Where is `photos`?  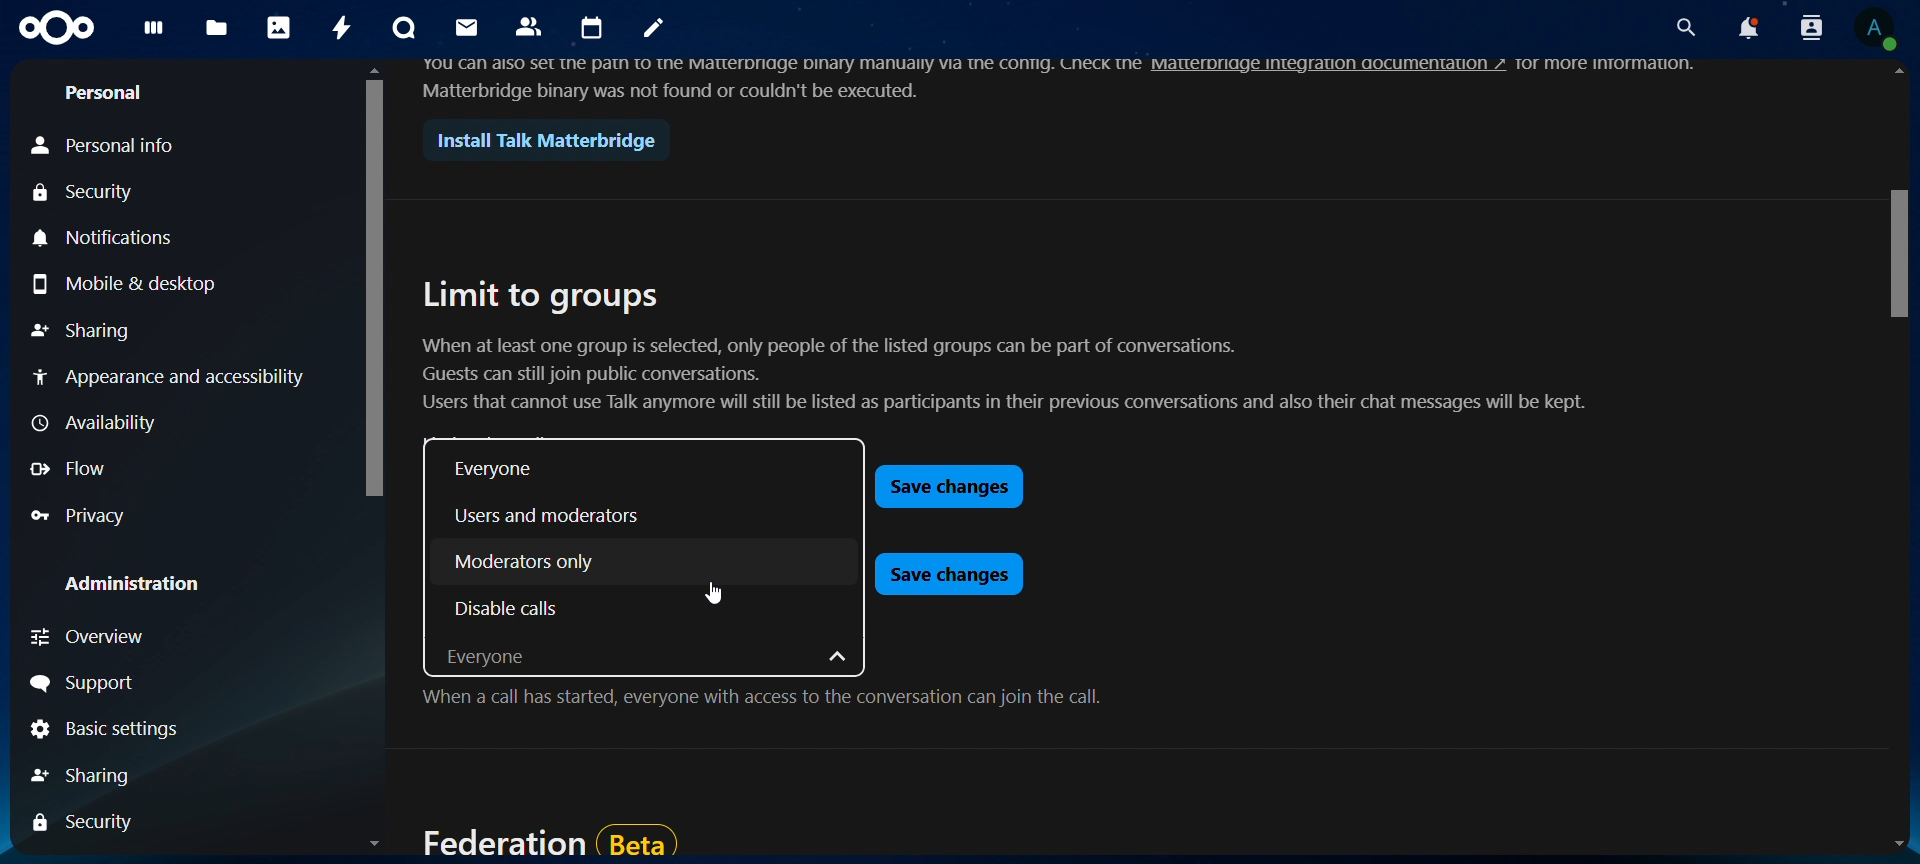
photos is located at coordinates (280, 26).